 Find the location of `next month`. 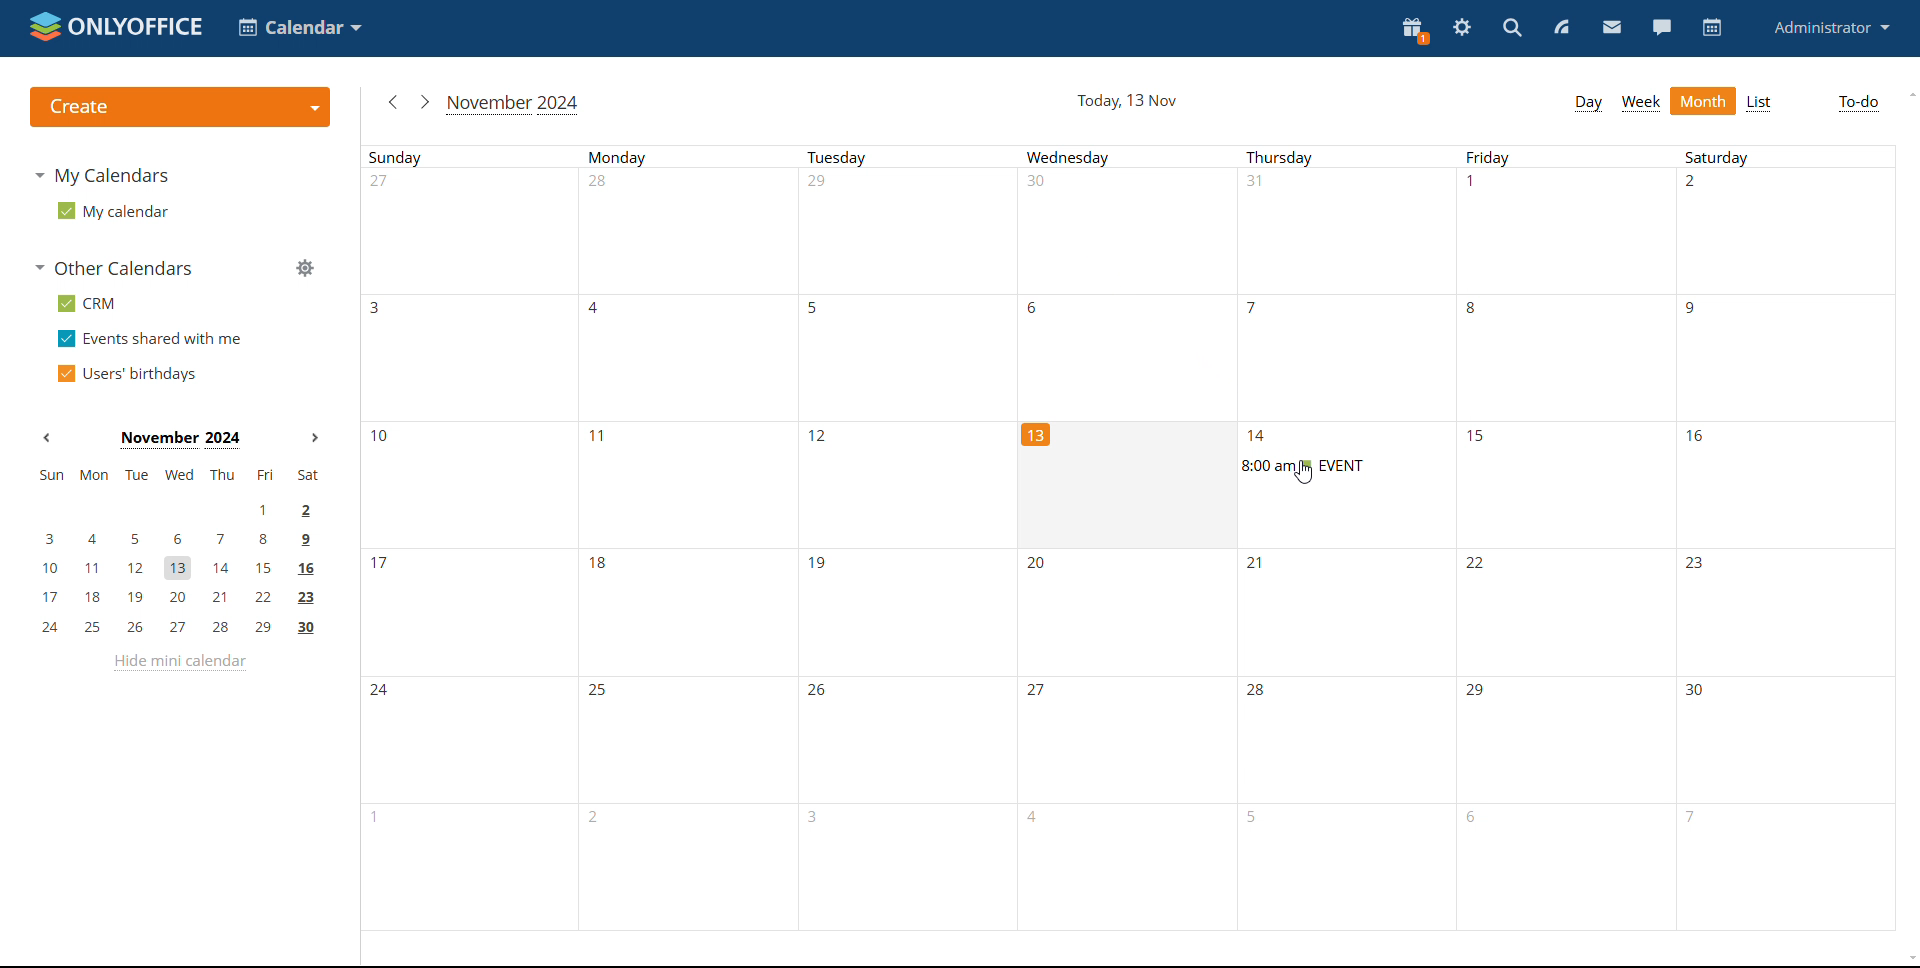

next month is located at coordinates (315, 438).